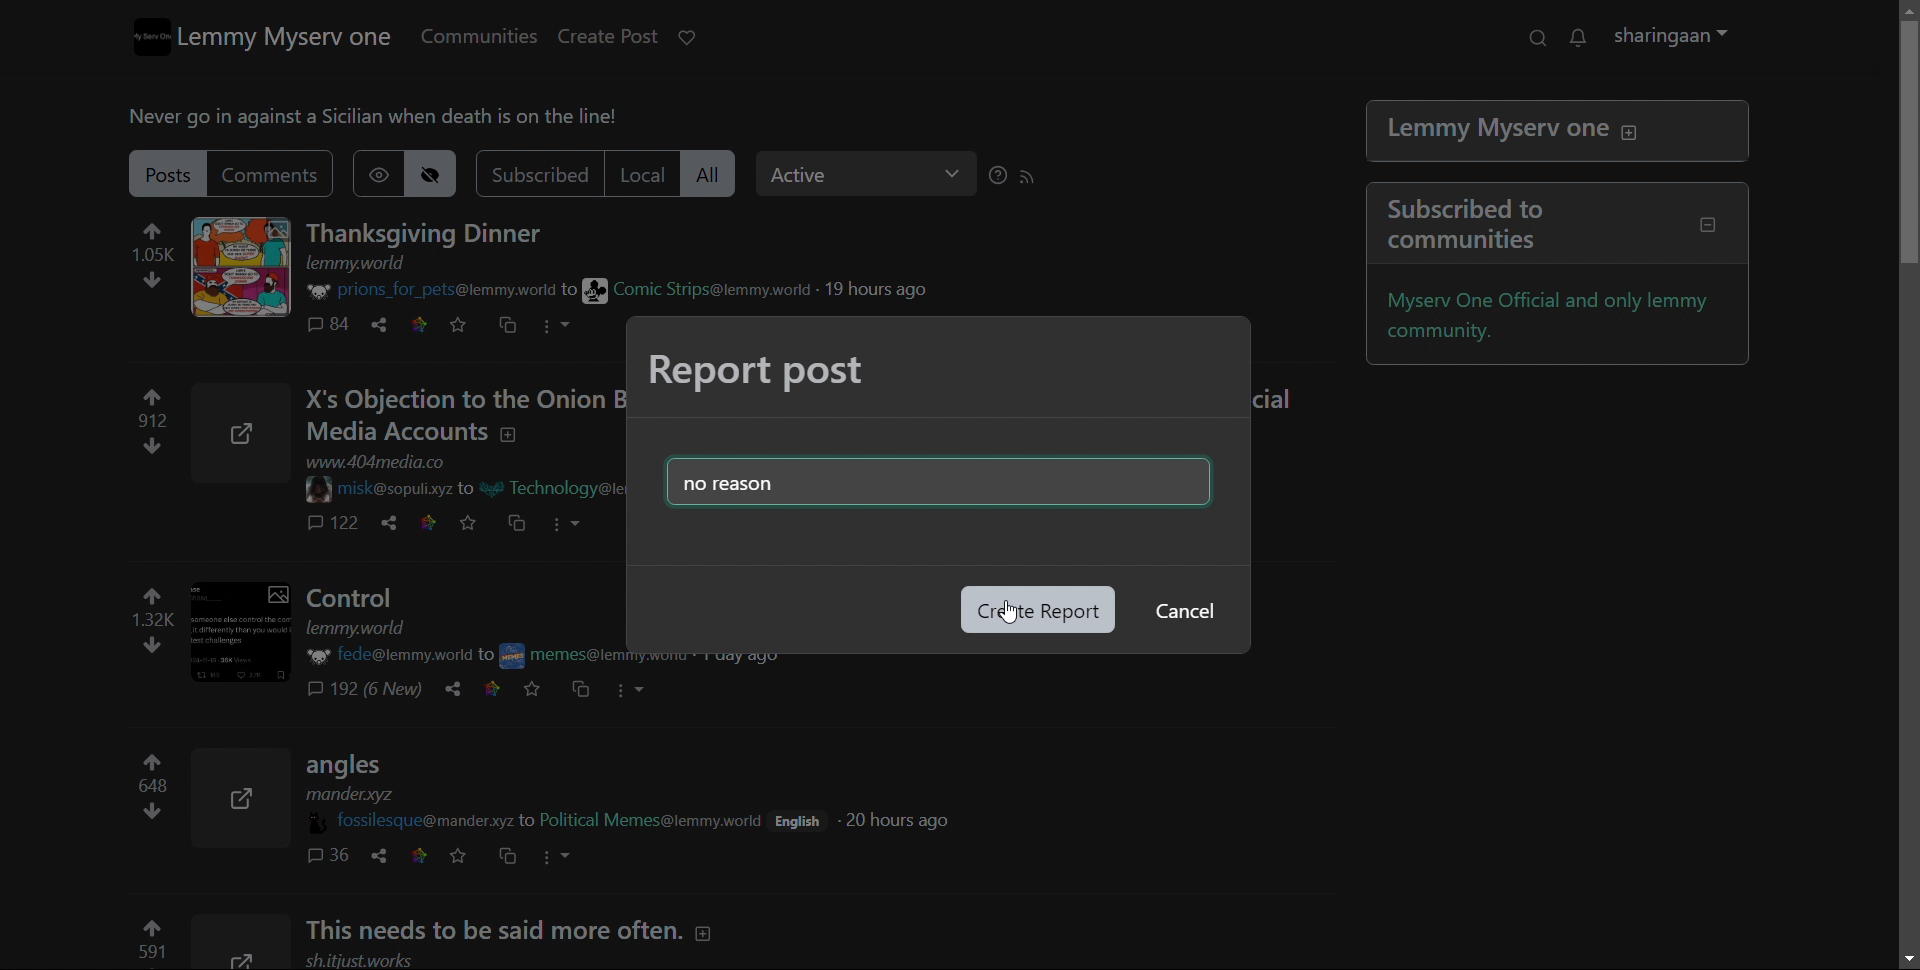  Describe the element at coordinates (536, 930) in the screenshot. I see `Post on "This needs to be said more often."` at that location.